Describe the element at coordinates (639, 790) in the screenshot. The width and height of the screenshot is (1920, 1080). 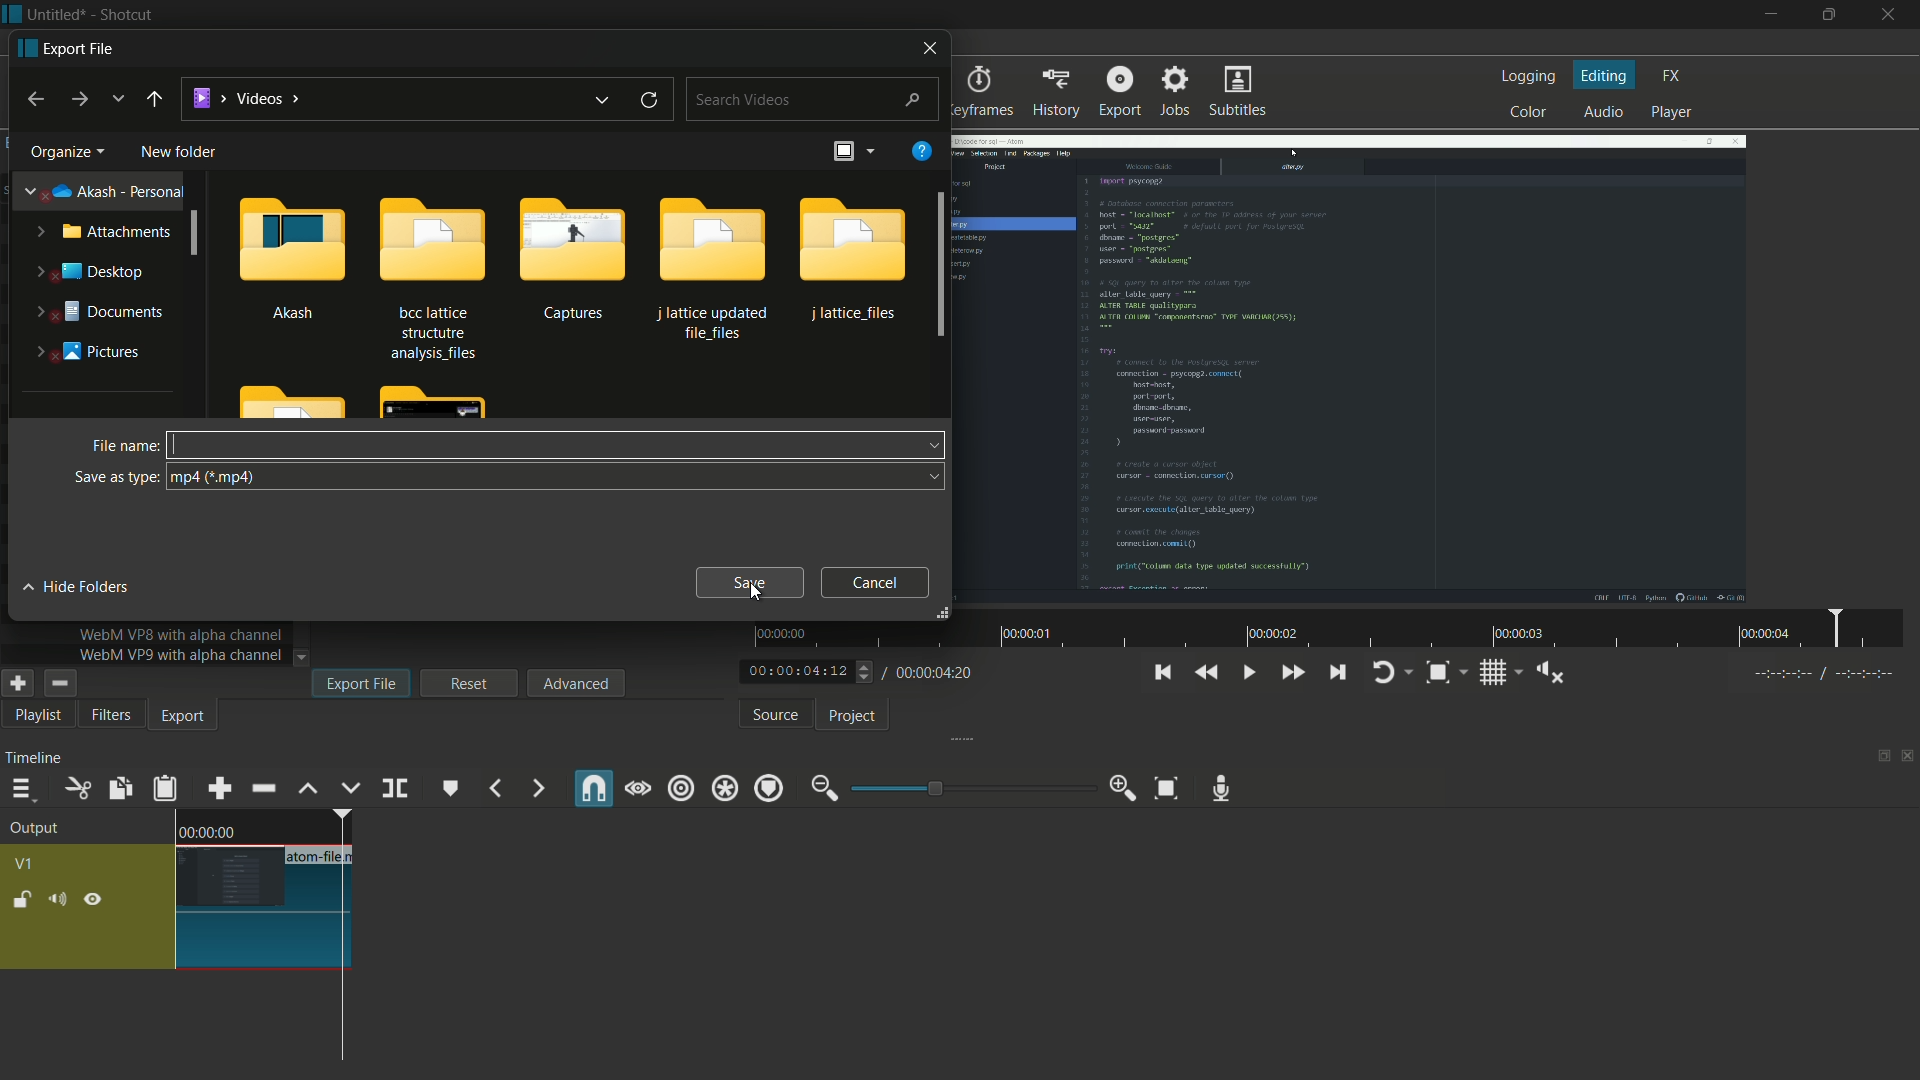
I see `scrub while dragging` at that location.